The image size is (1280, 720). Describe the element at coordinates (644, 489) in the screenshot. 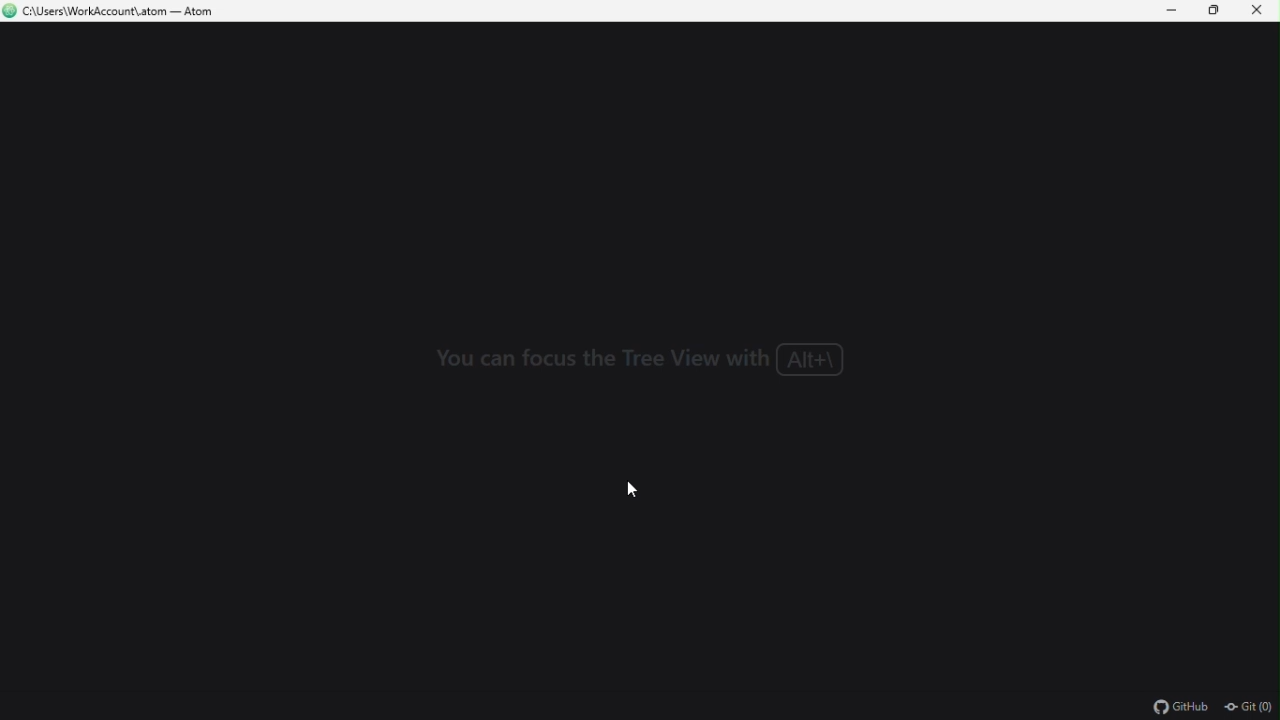

I see `Mouse` at that location.